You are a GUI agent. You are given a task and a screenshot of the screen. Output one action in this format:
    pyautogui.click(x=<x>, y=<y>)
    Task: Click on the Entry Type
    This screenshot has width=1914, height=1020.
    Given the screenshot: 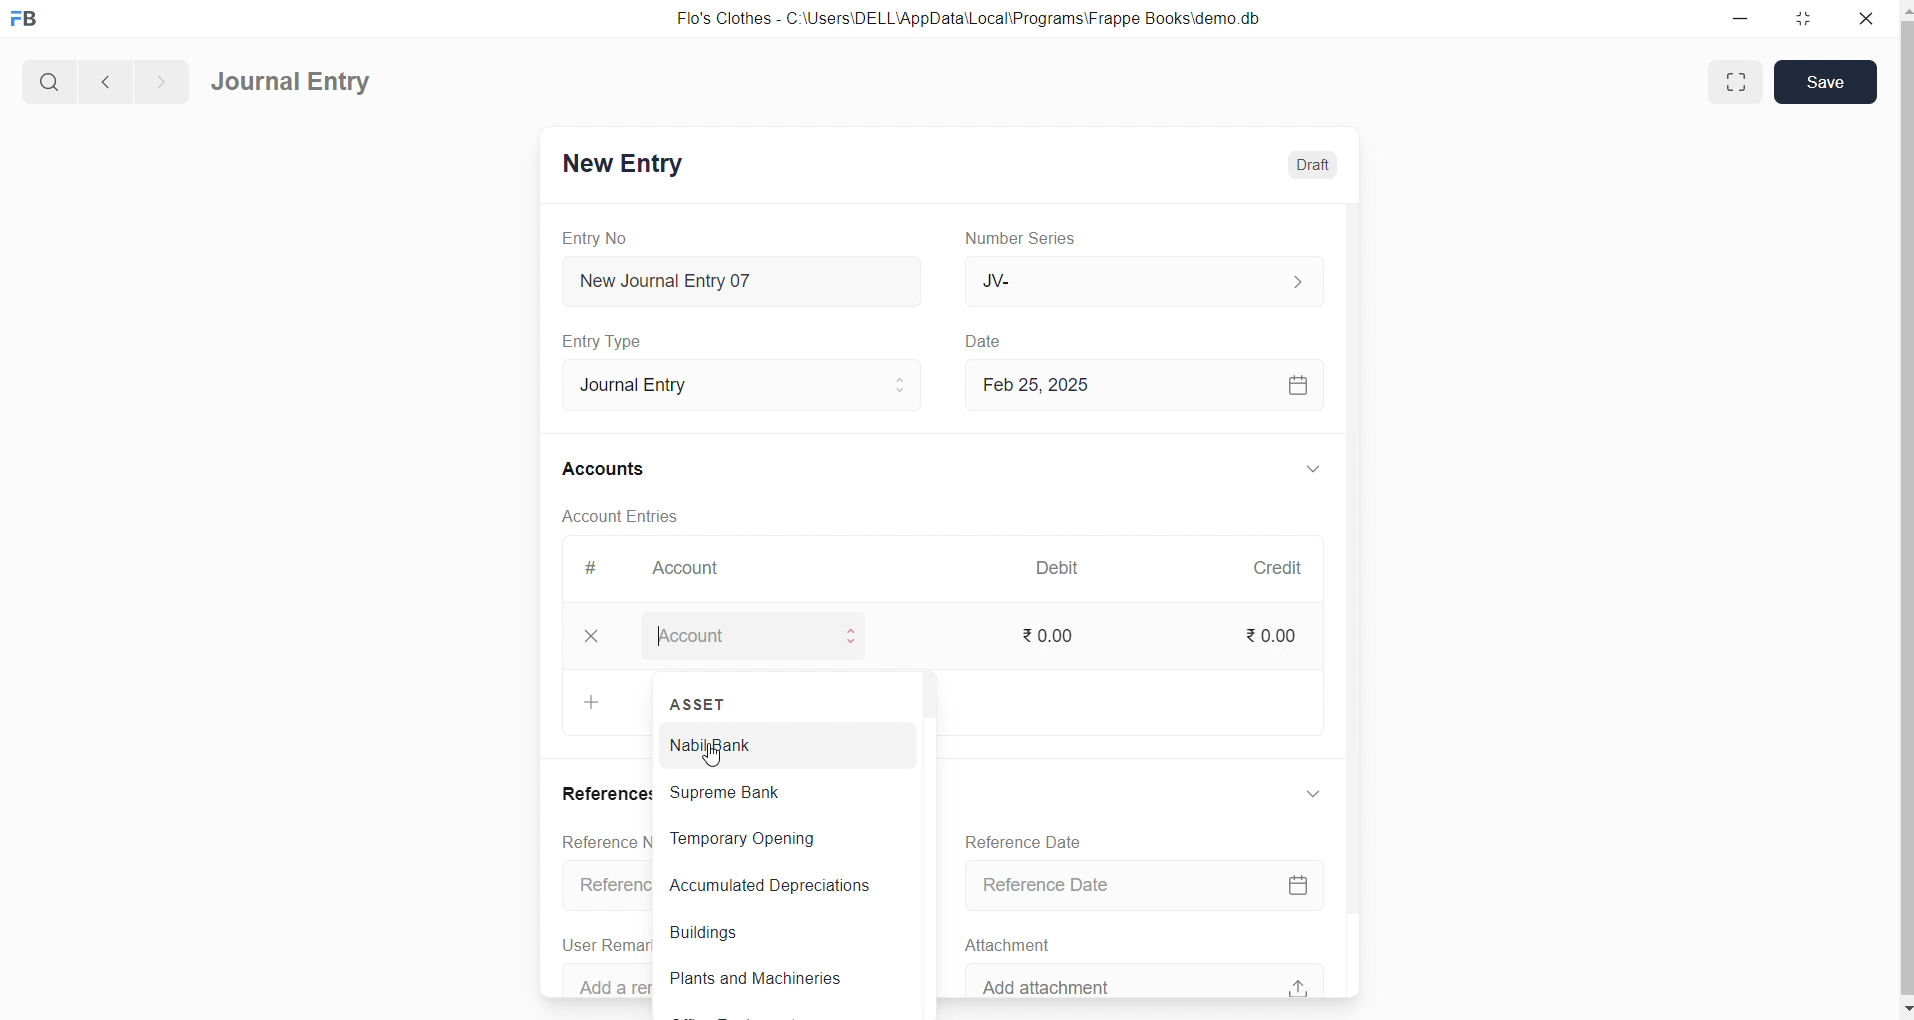 What is the action you would take?
    pyautogui.click(x=614, y=341)
    